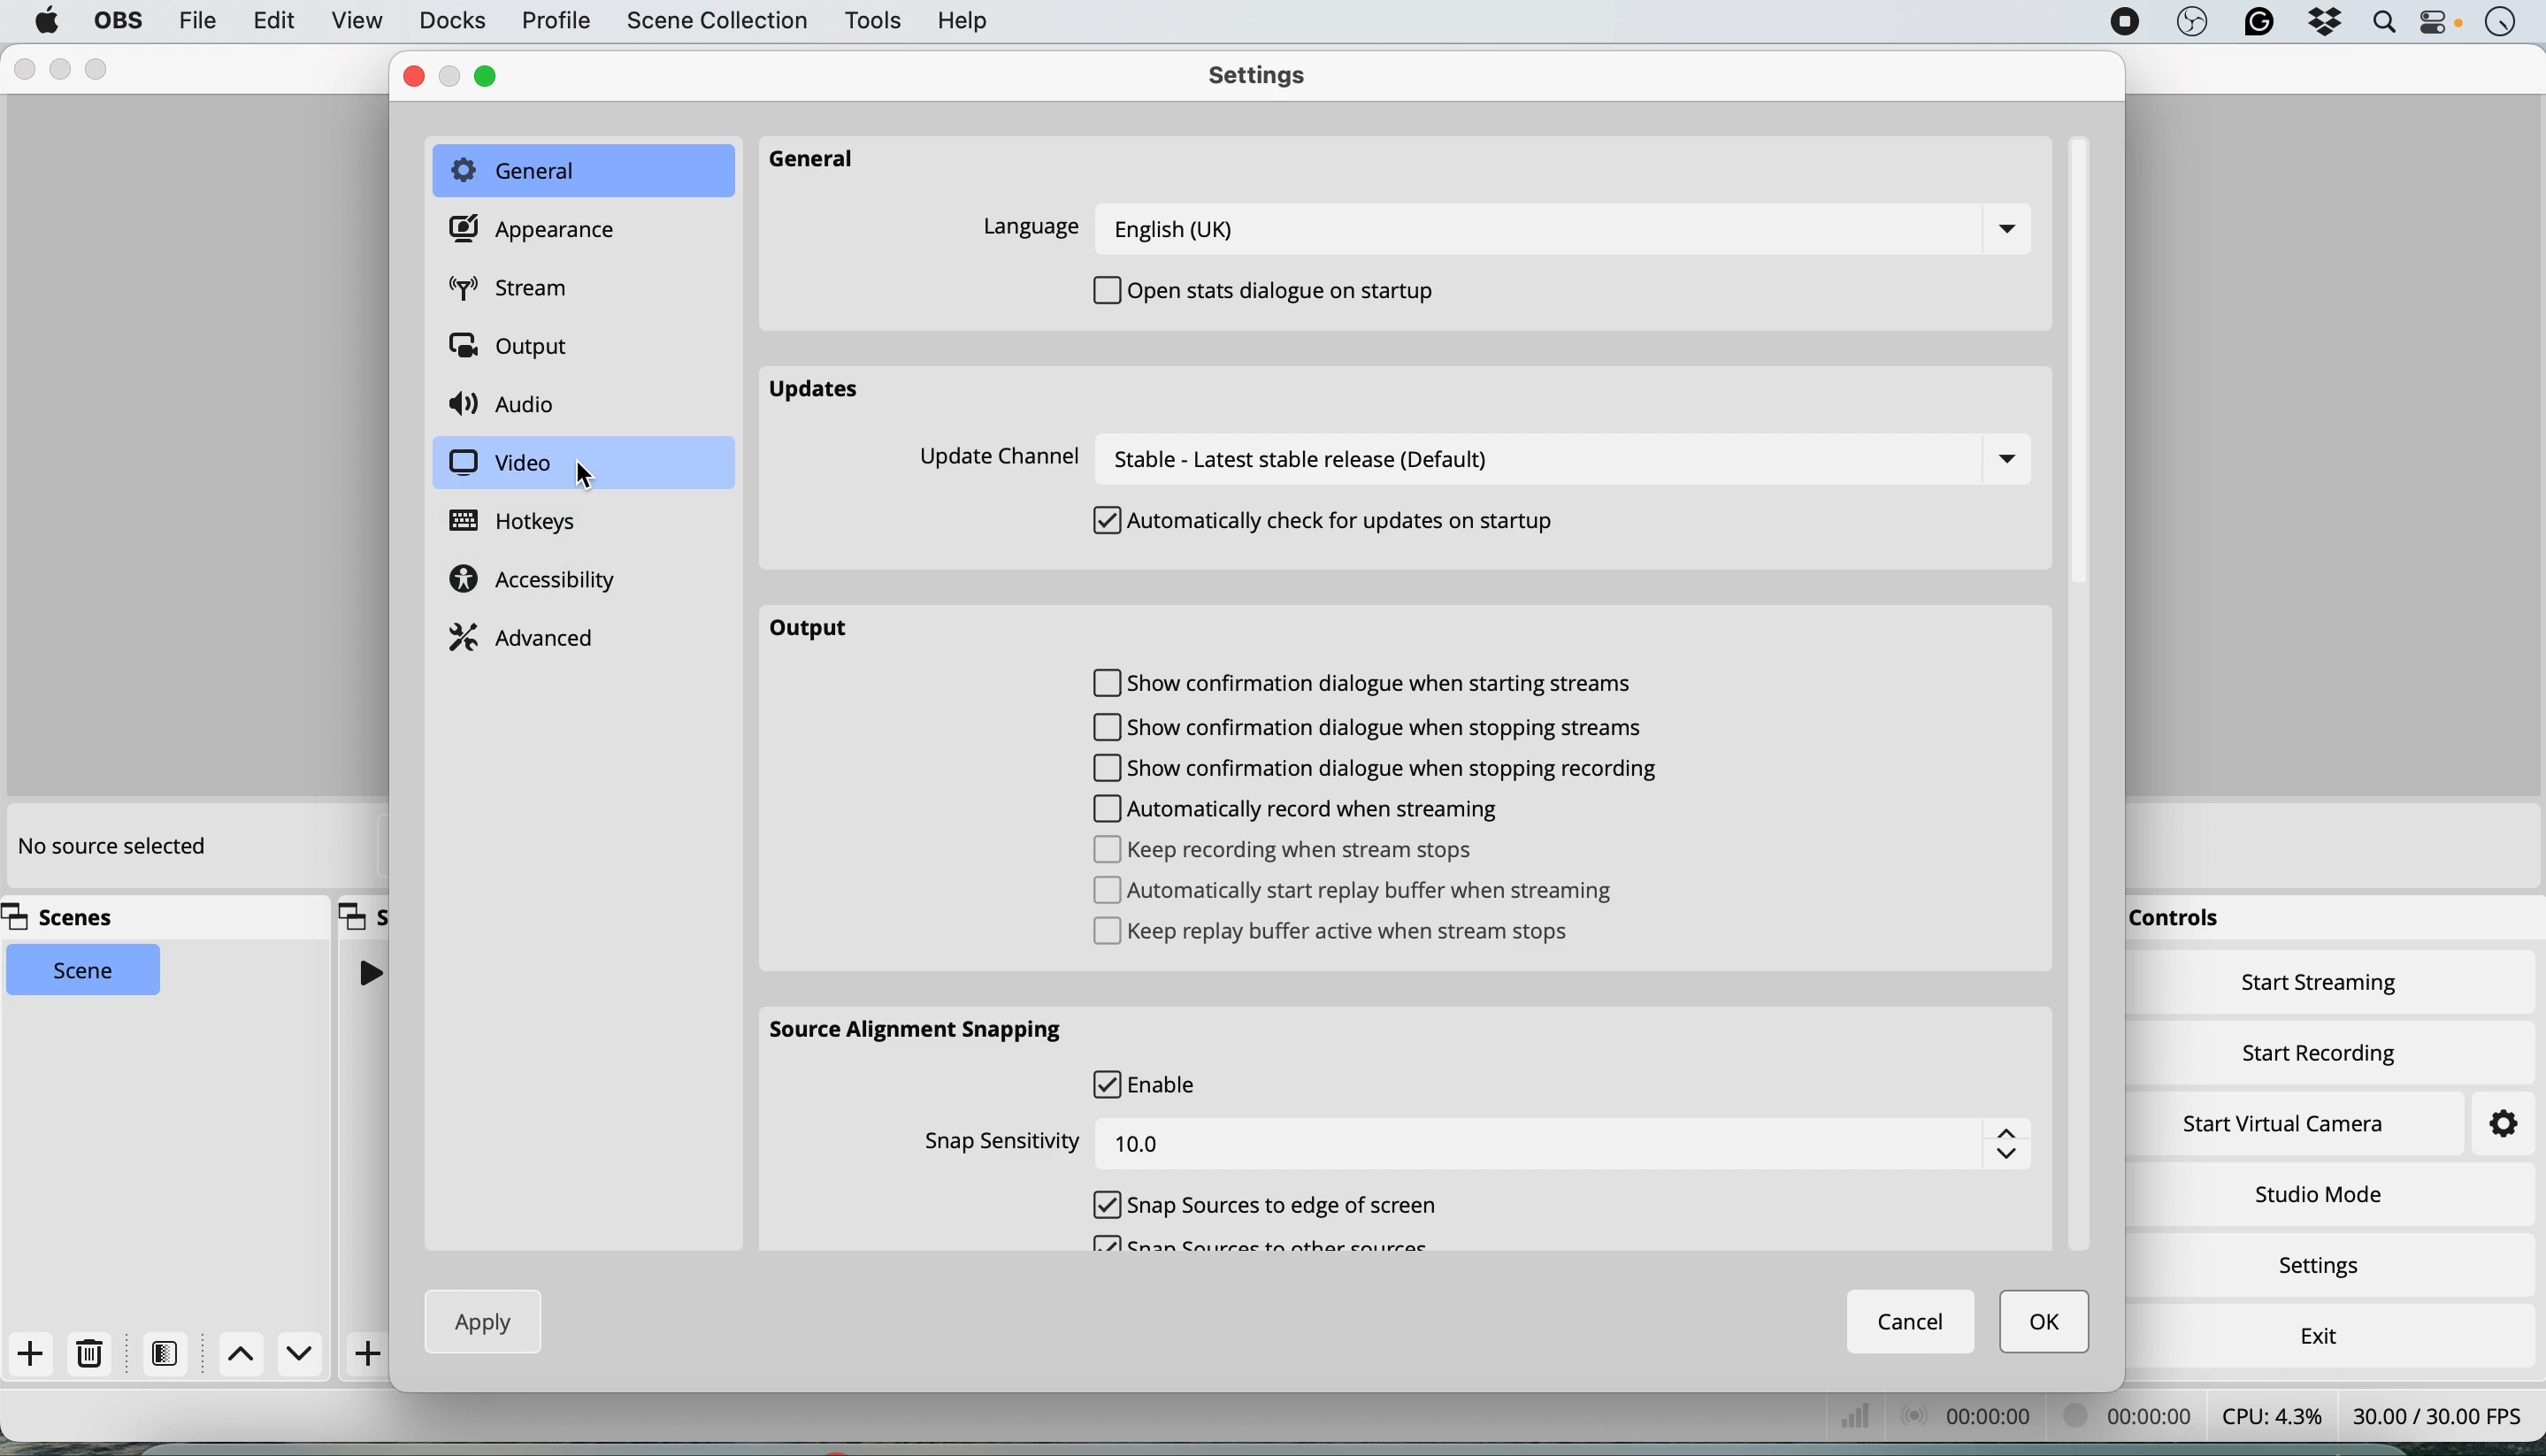 The width and height of the screenshot is (2546, 1456). What do you see at coordinates (1153, 1084) in the screenshot?
I see `enable` at bounding box center [1153, 1084].